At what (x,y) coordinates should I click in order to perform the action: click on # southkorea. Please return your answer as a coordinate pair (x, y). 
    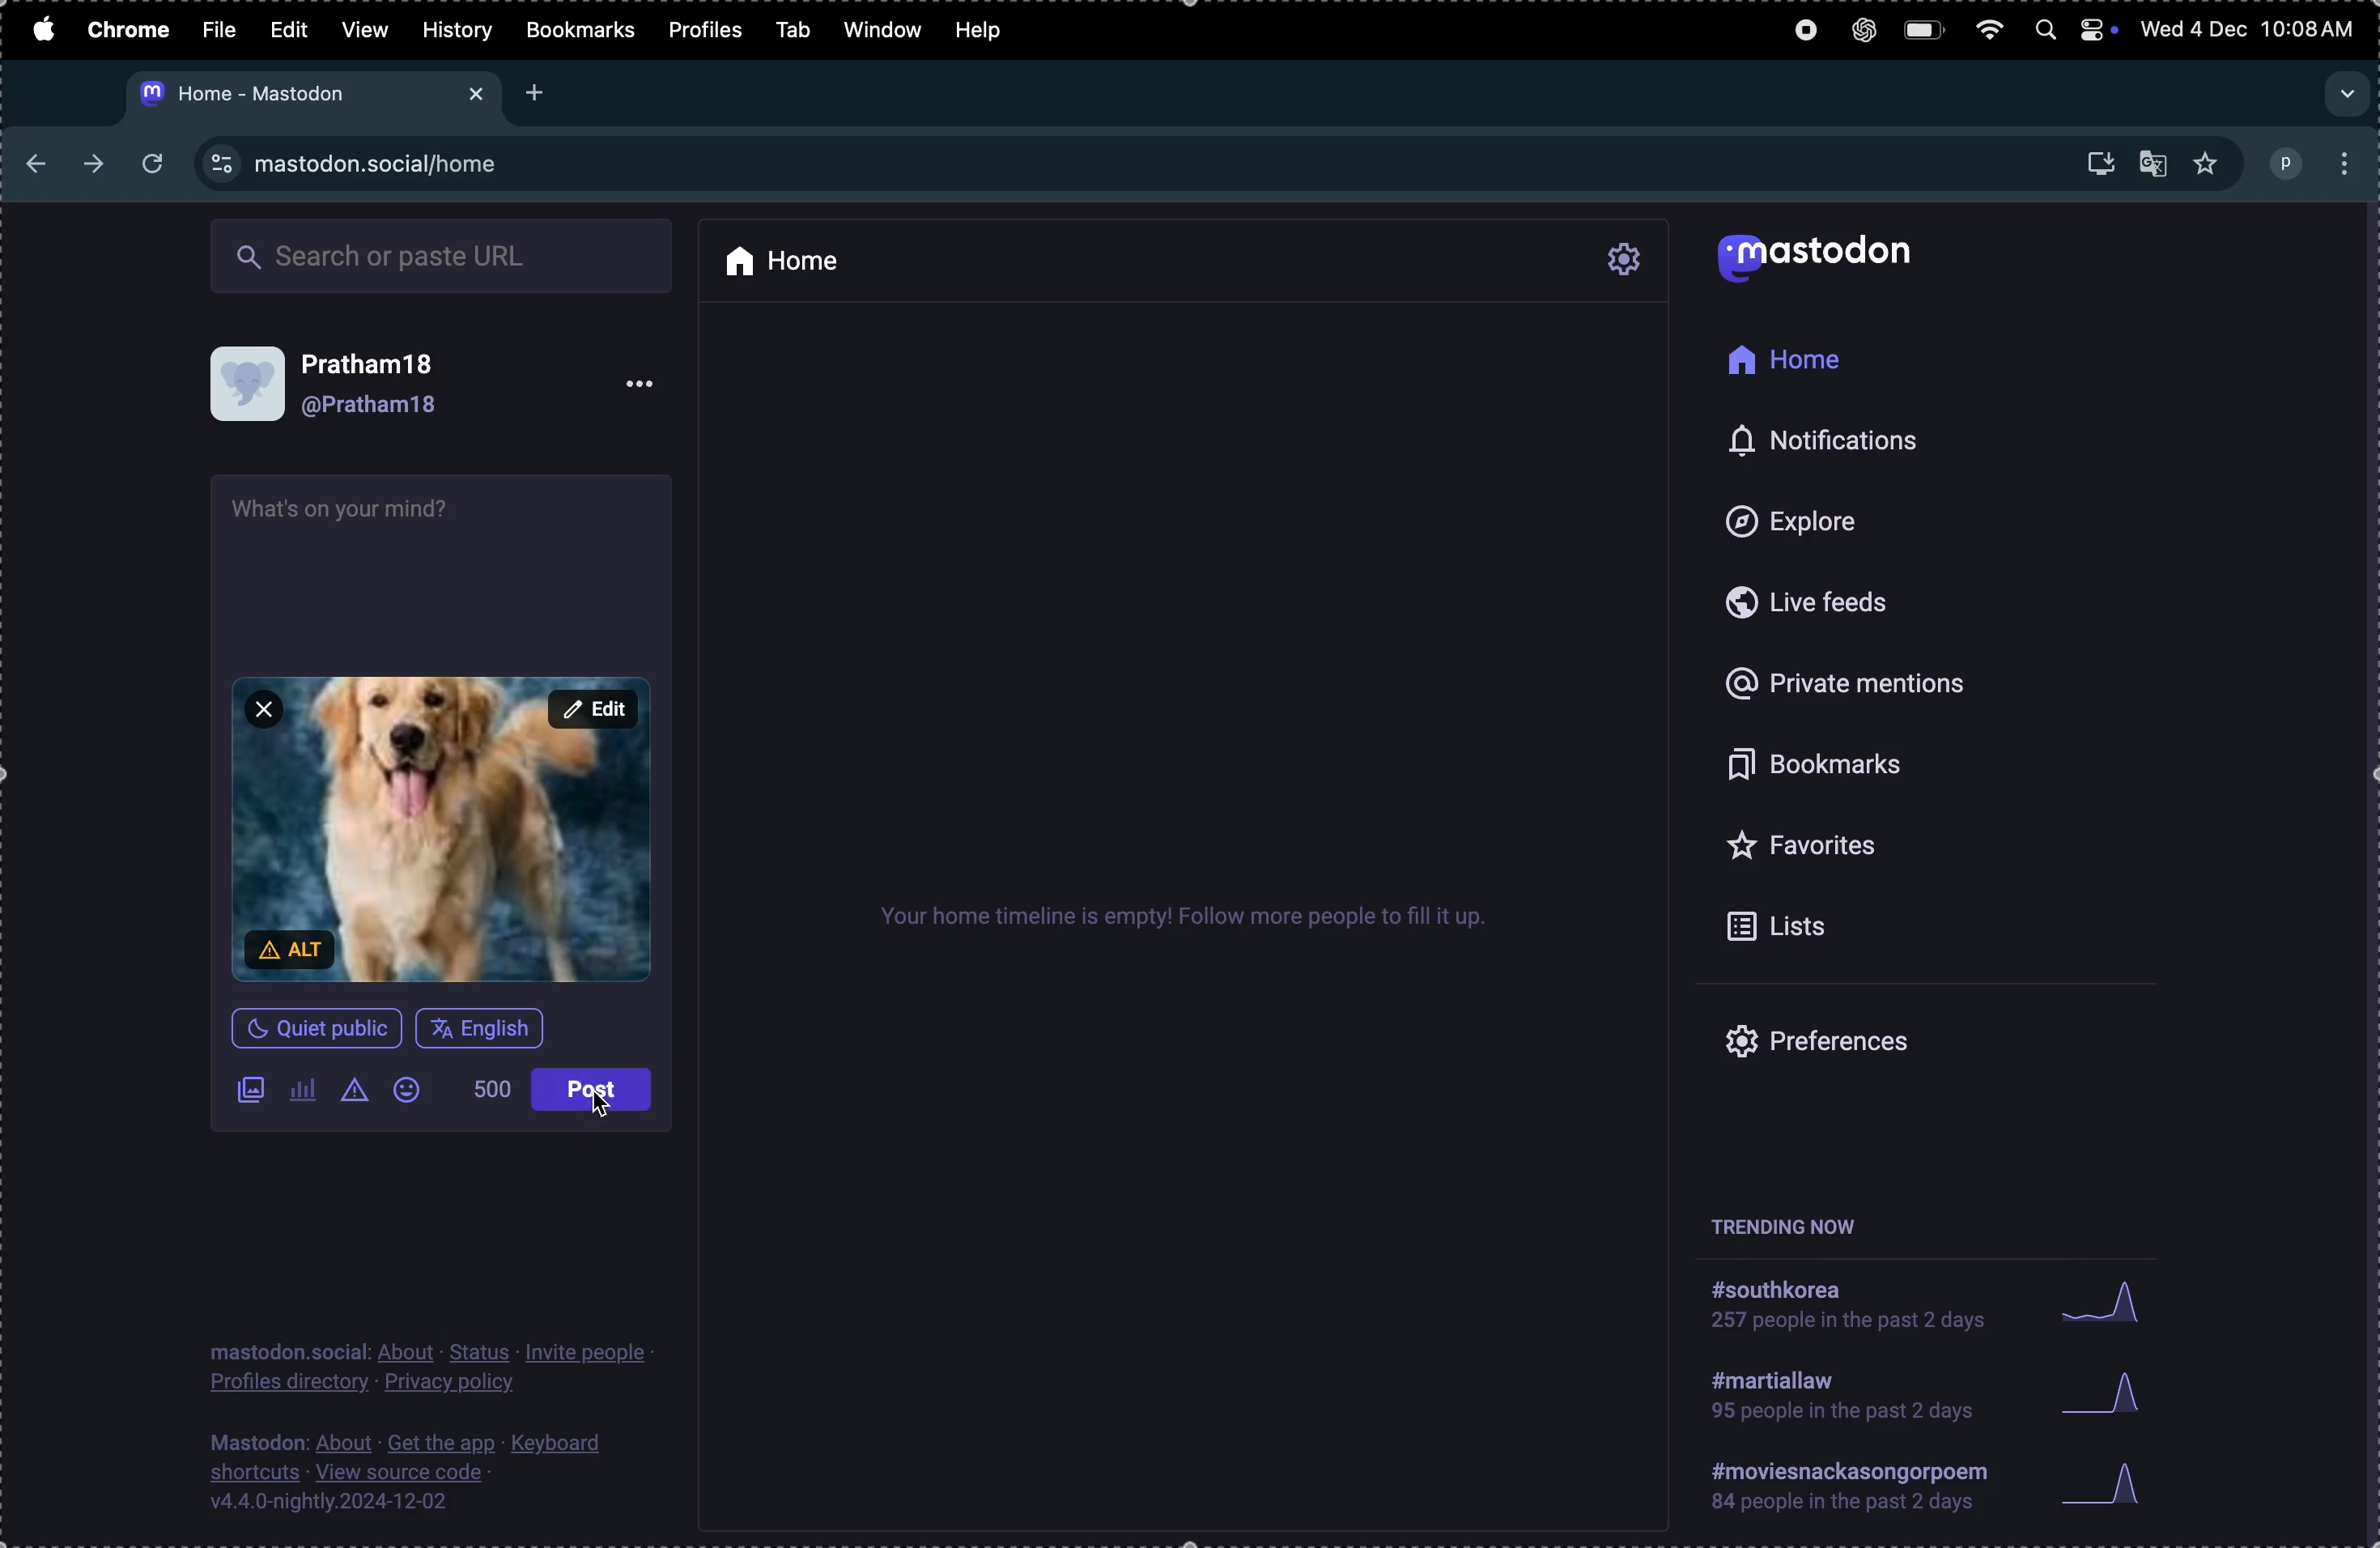
    Looking at the image, I should click on (1845, 1312).